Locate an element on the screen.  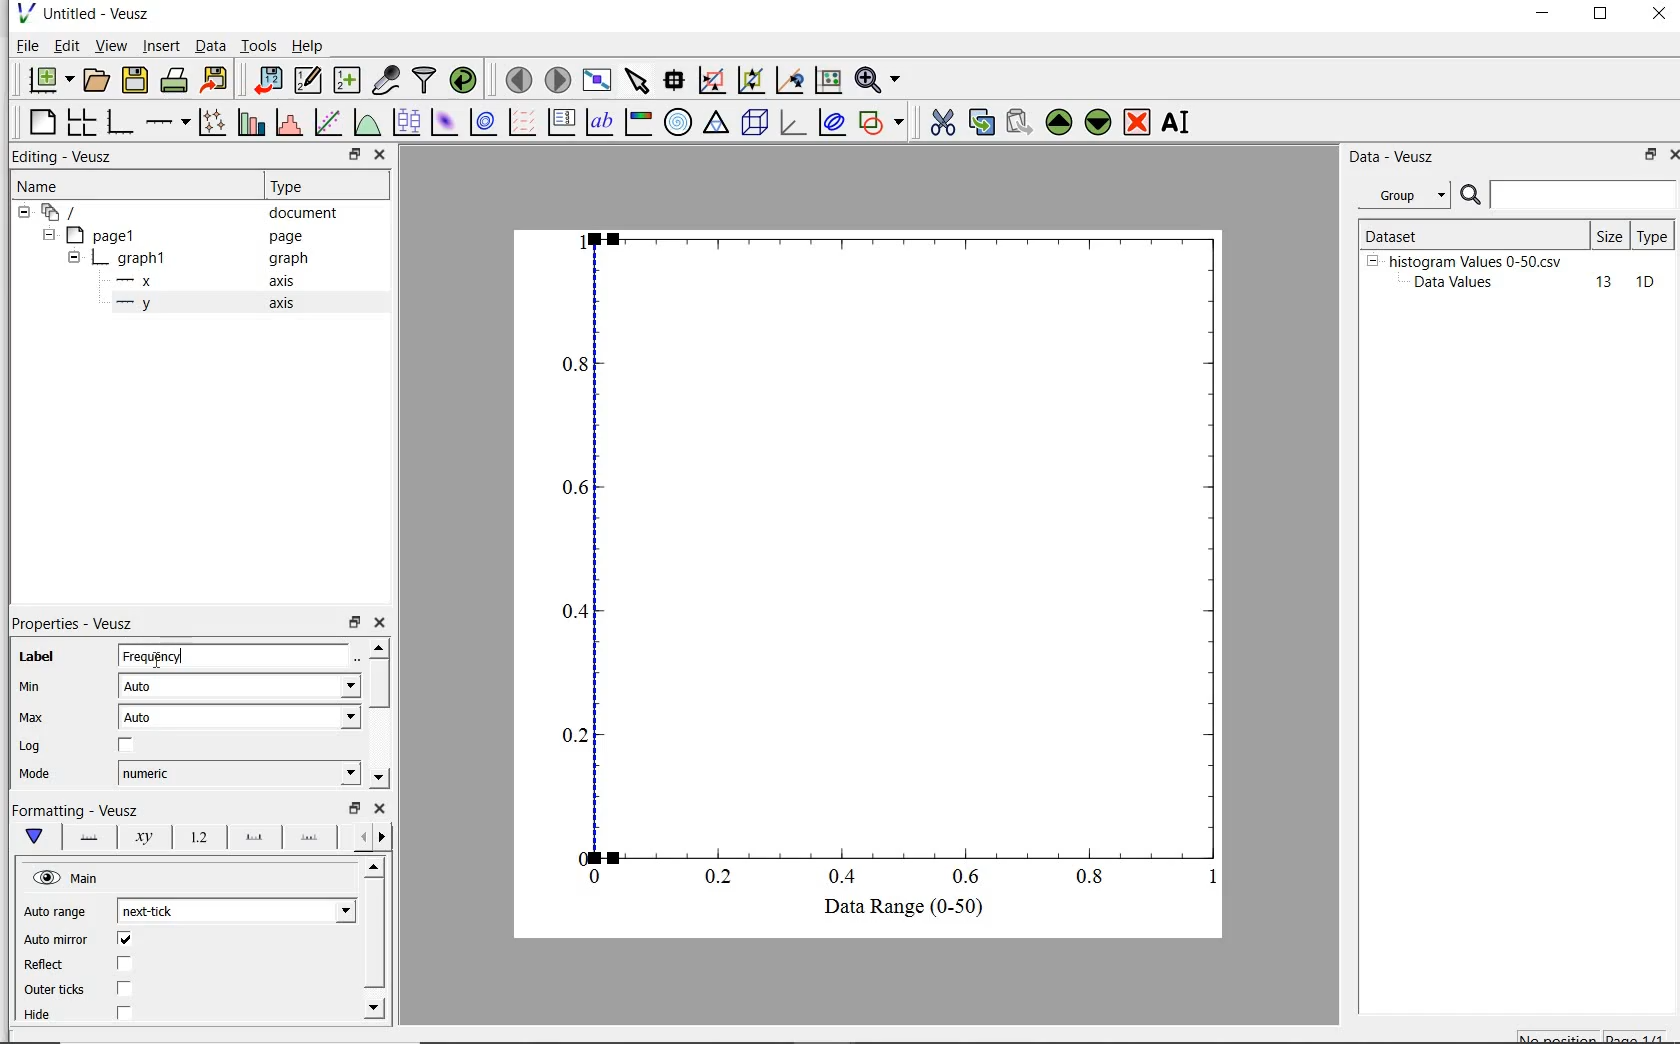
checkbox is located at coordinates (125, 989).